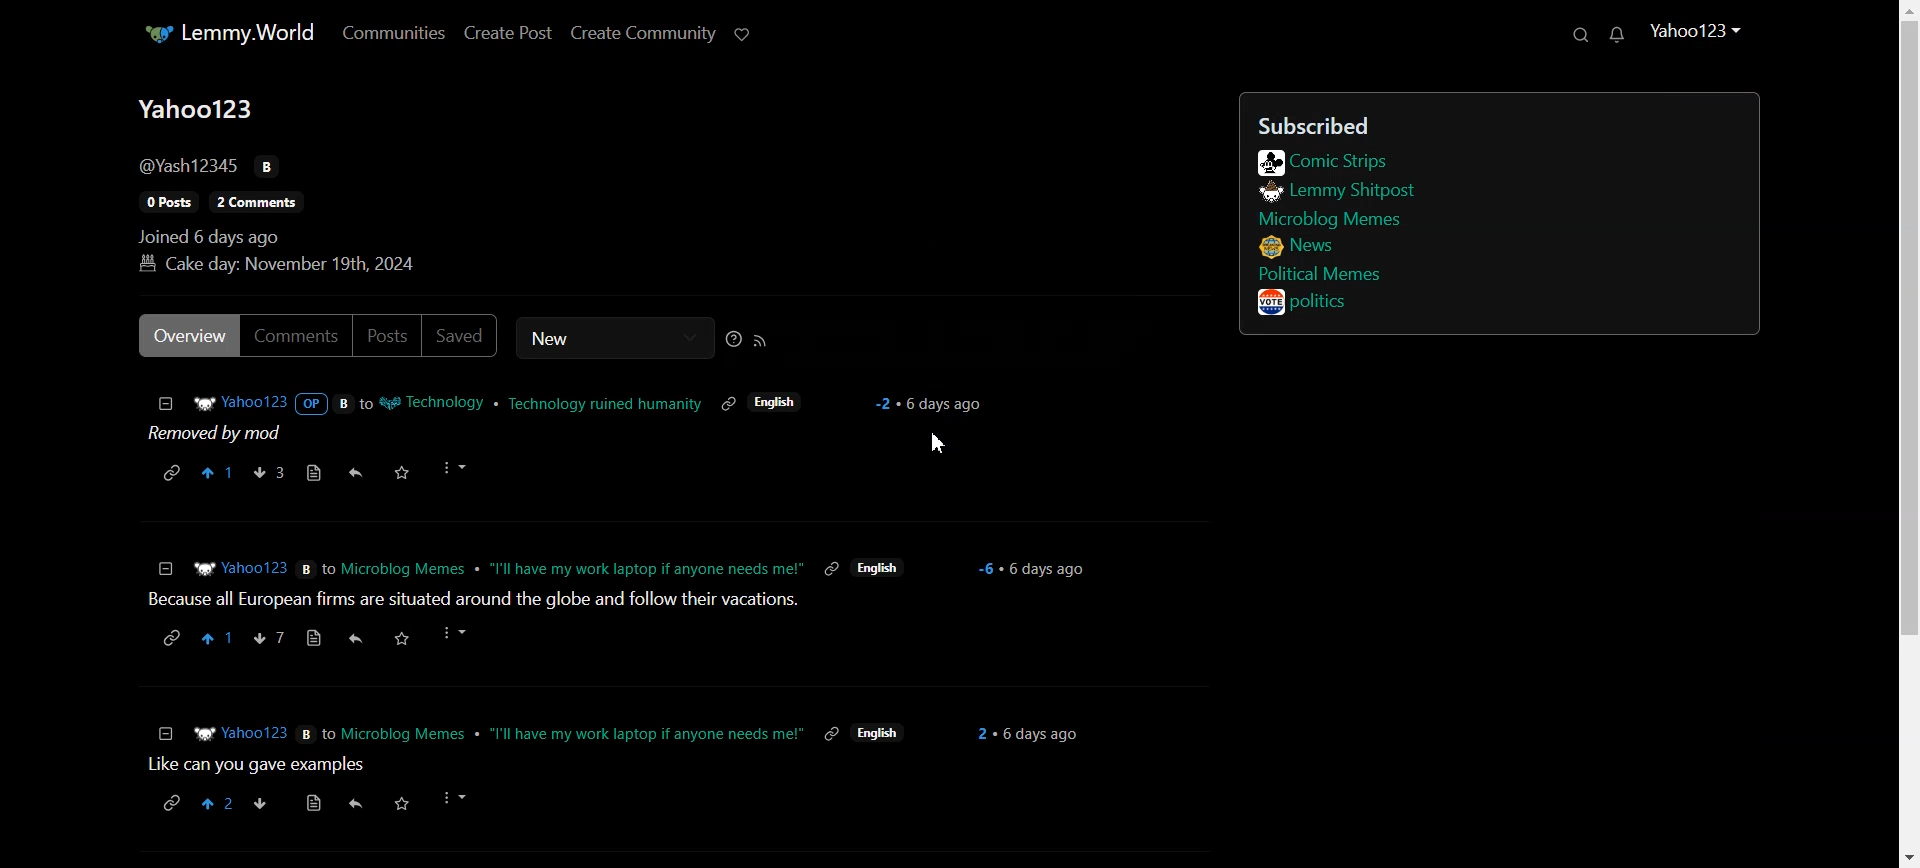 The image size is (1920, 868). Describe the element at coordinates (316, 733) in the screenshot. I see `B to` at that location.